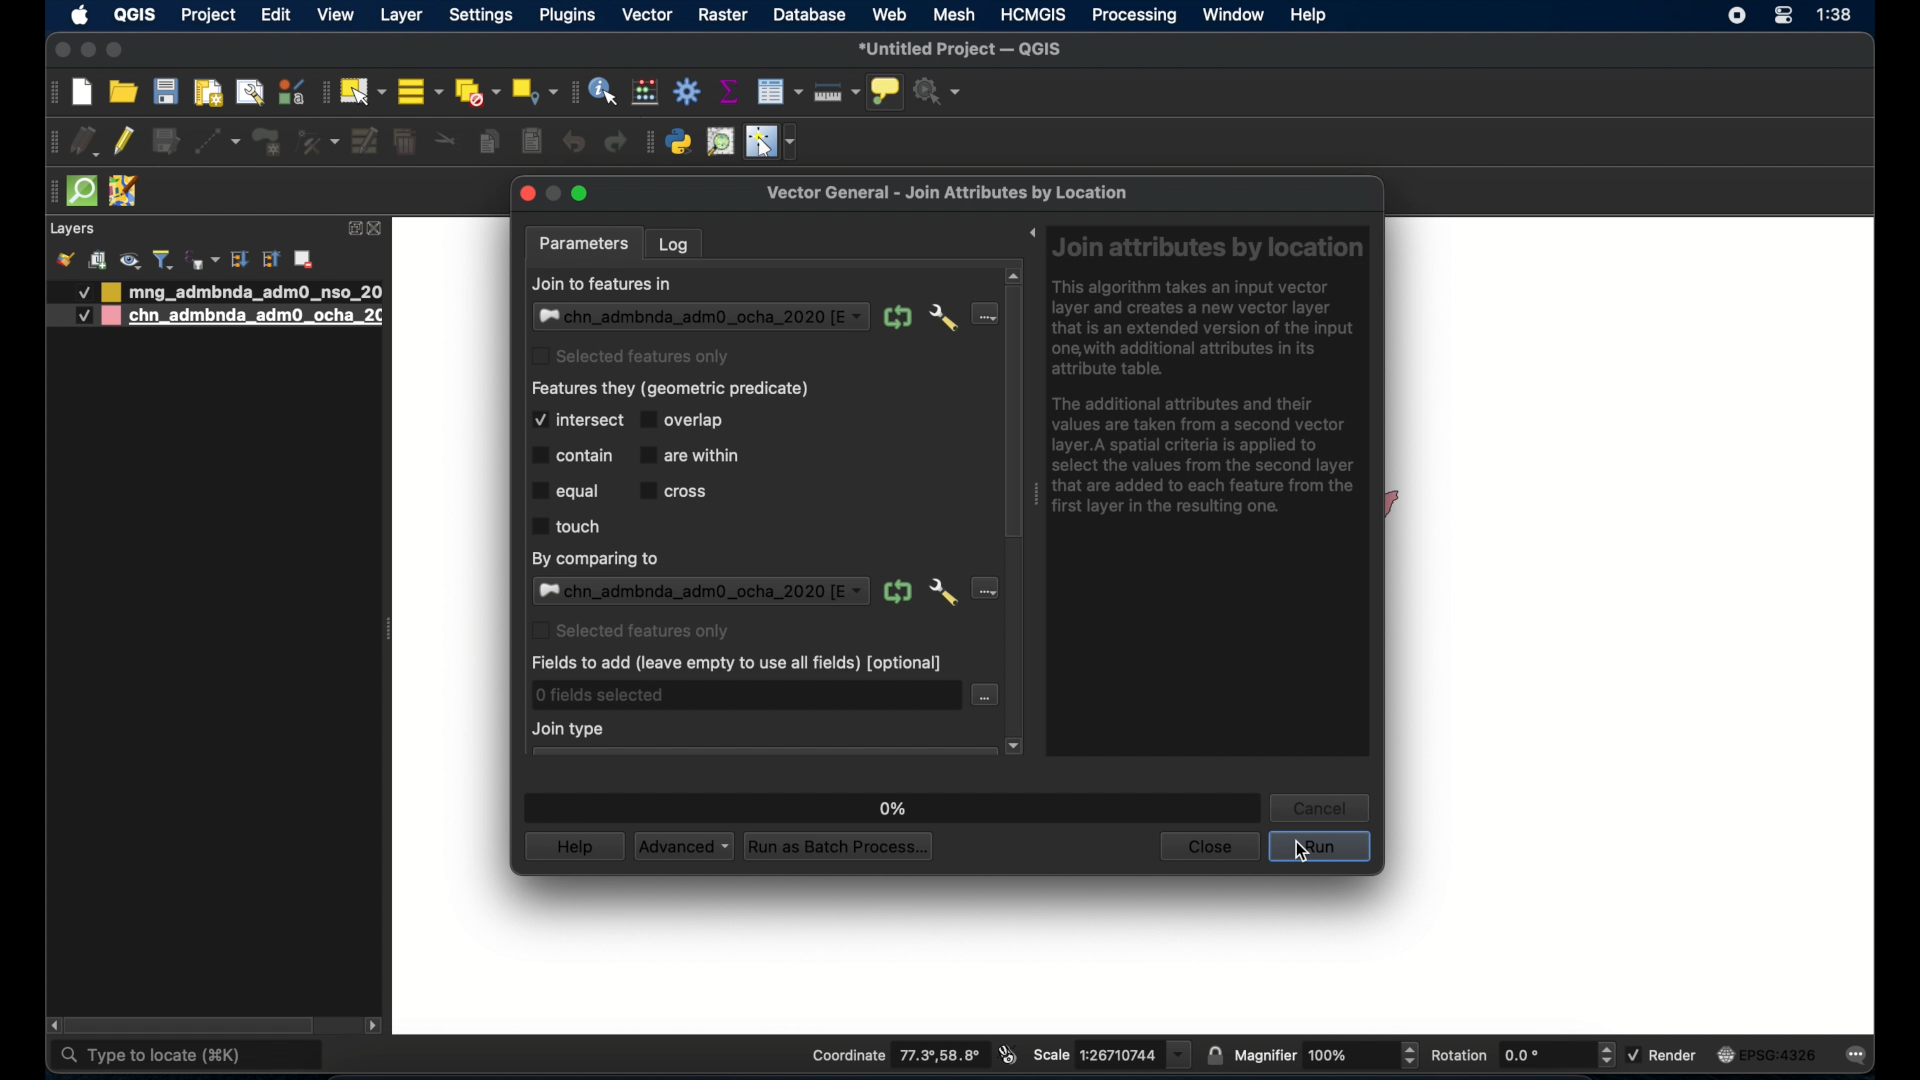 The height and width of the screenshot is (1080, 1920). What do you see at coordinates (689, 419) in the screenshot?
I see `overlap checkbox` at bounding box center [689, 419].